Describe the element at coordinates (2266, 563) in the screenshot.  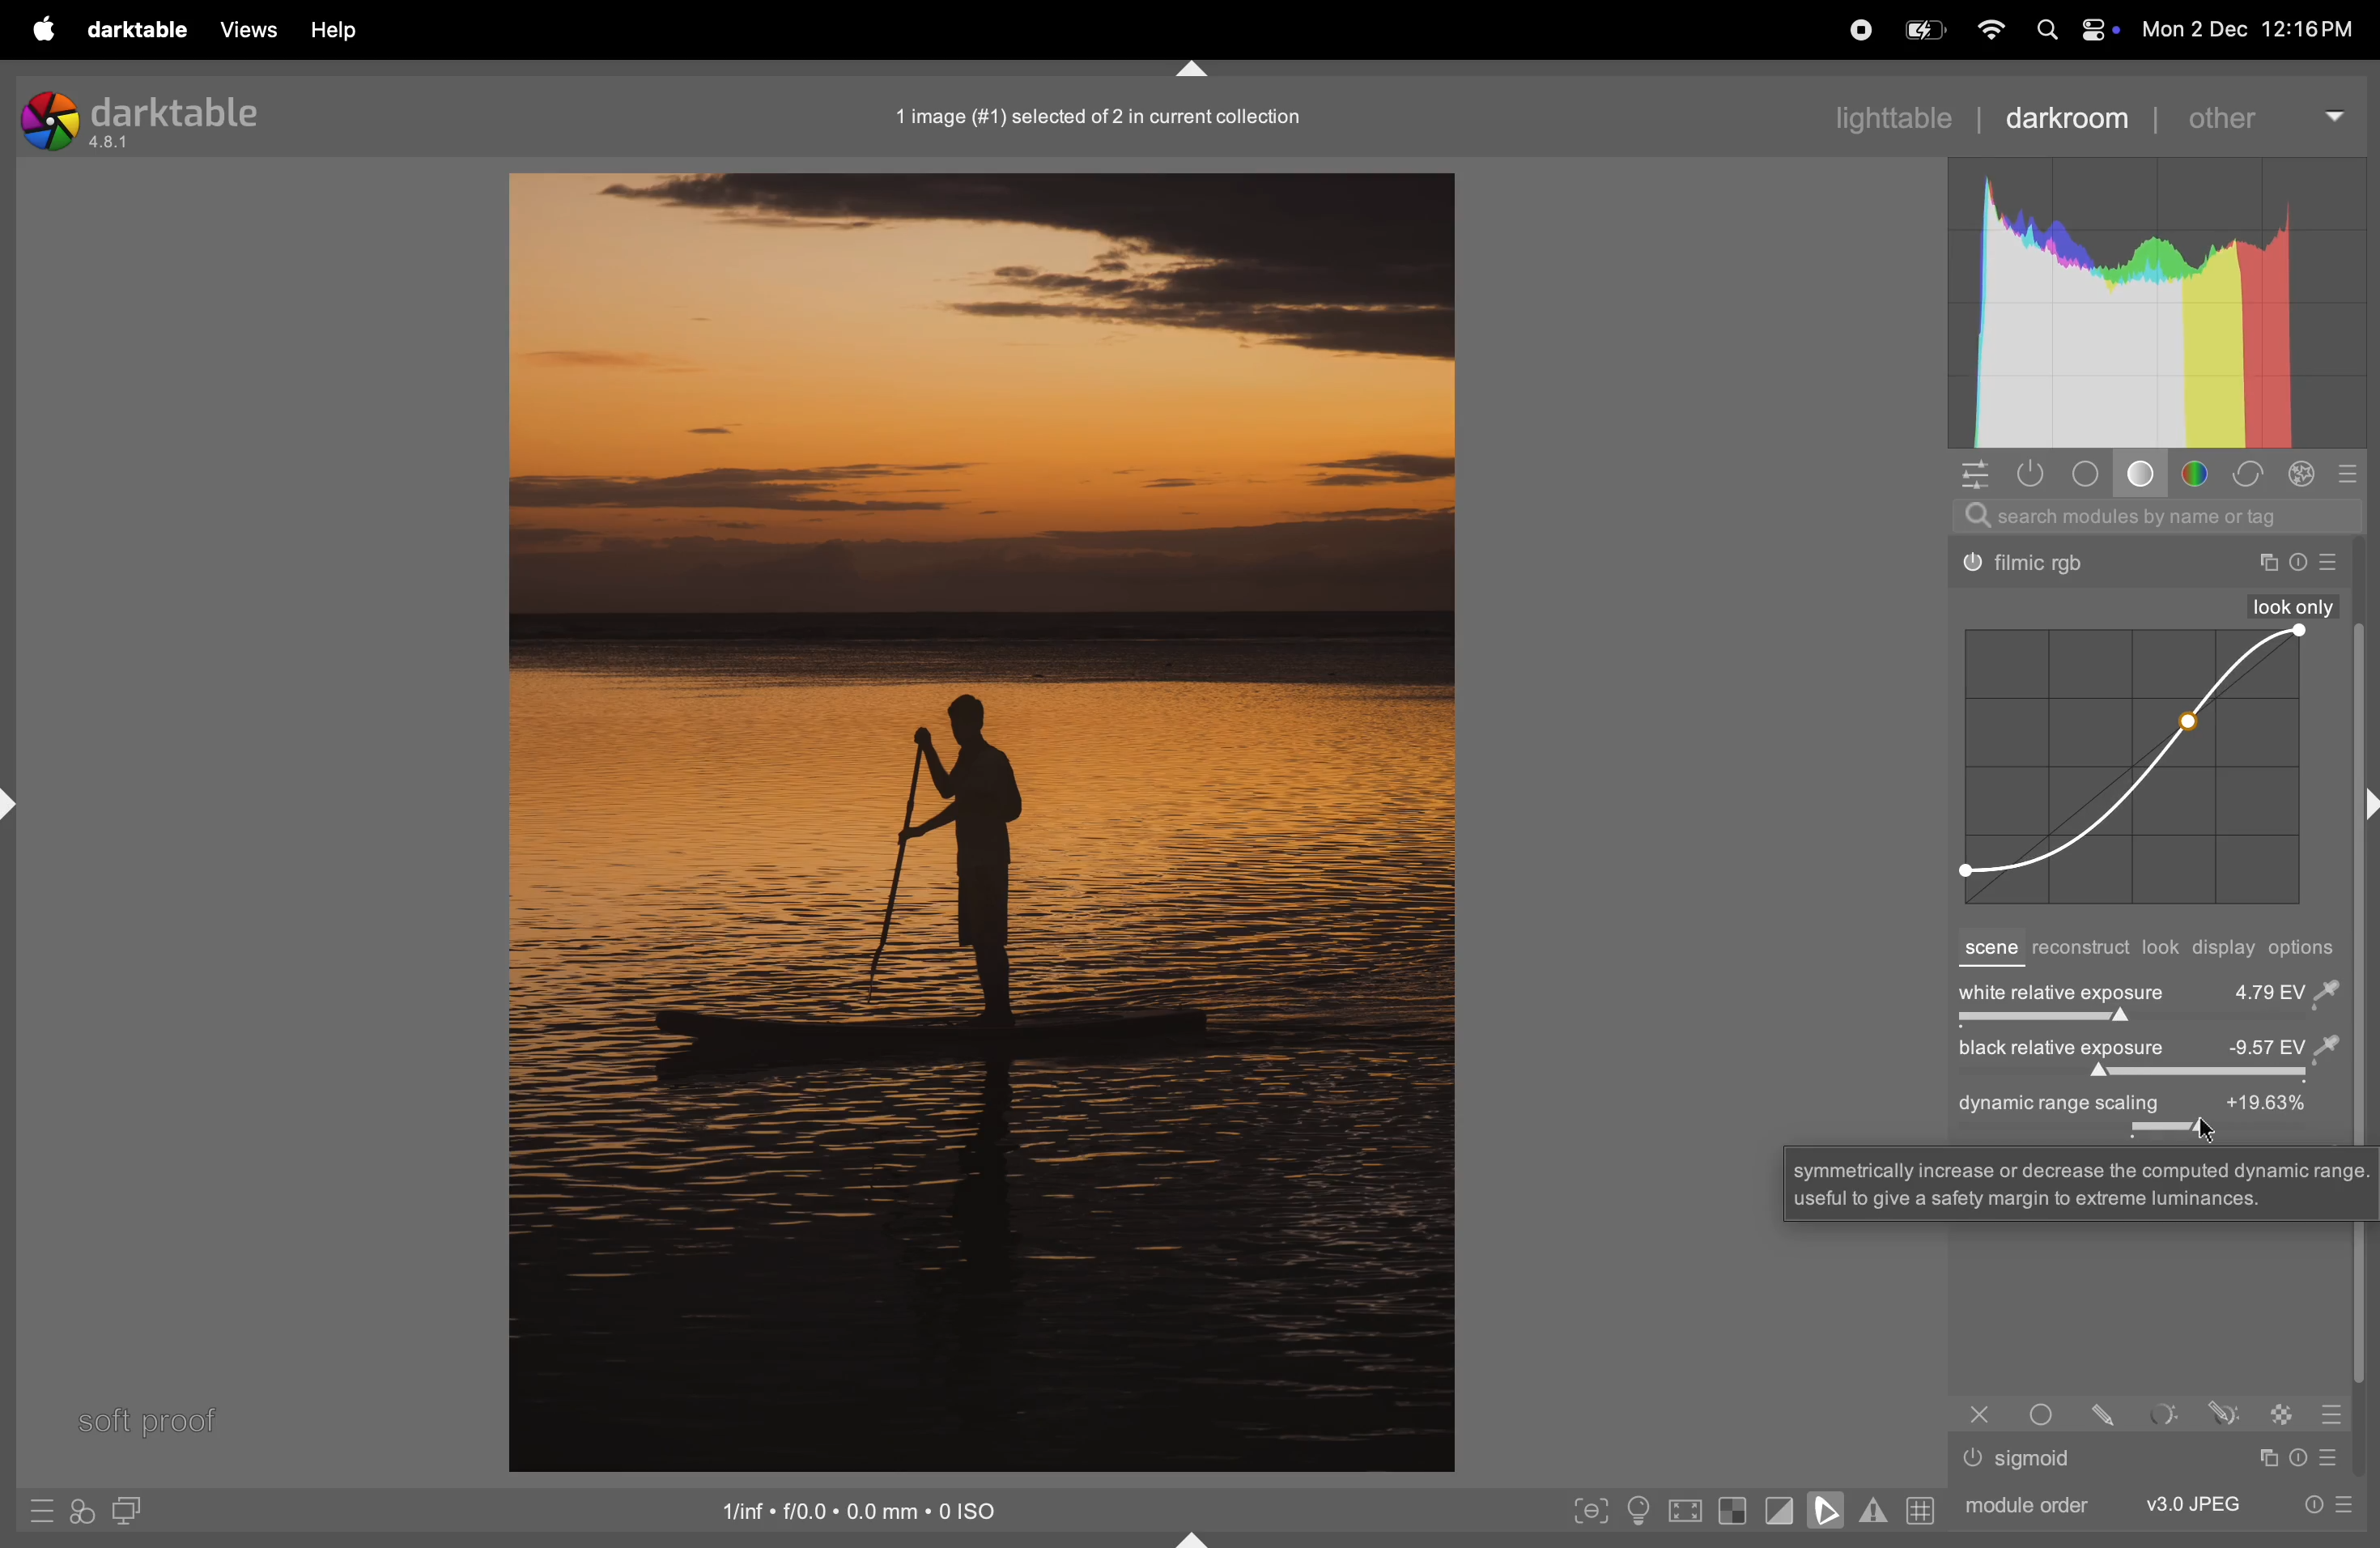
I see `` at that location.